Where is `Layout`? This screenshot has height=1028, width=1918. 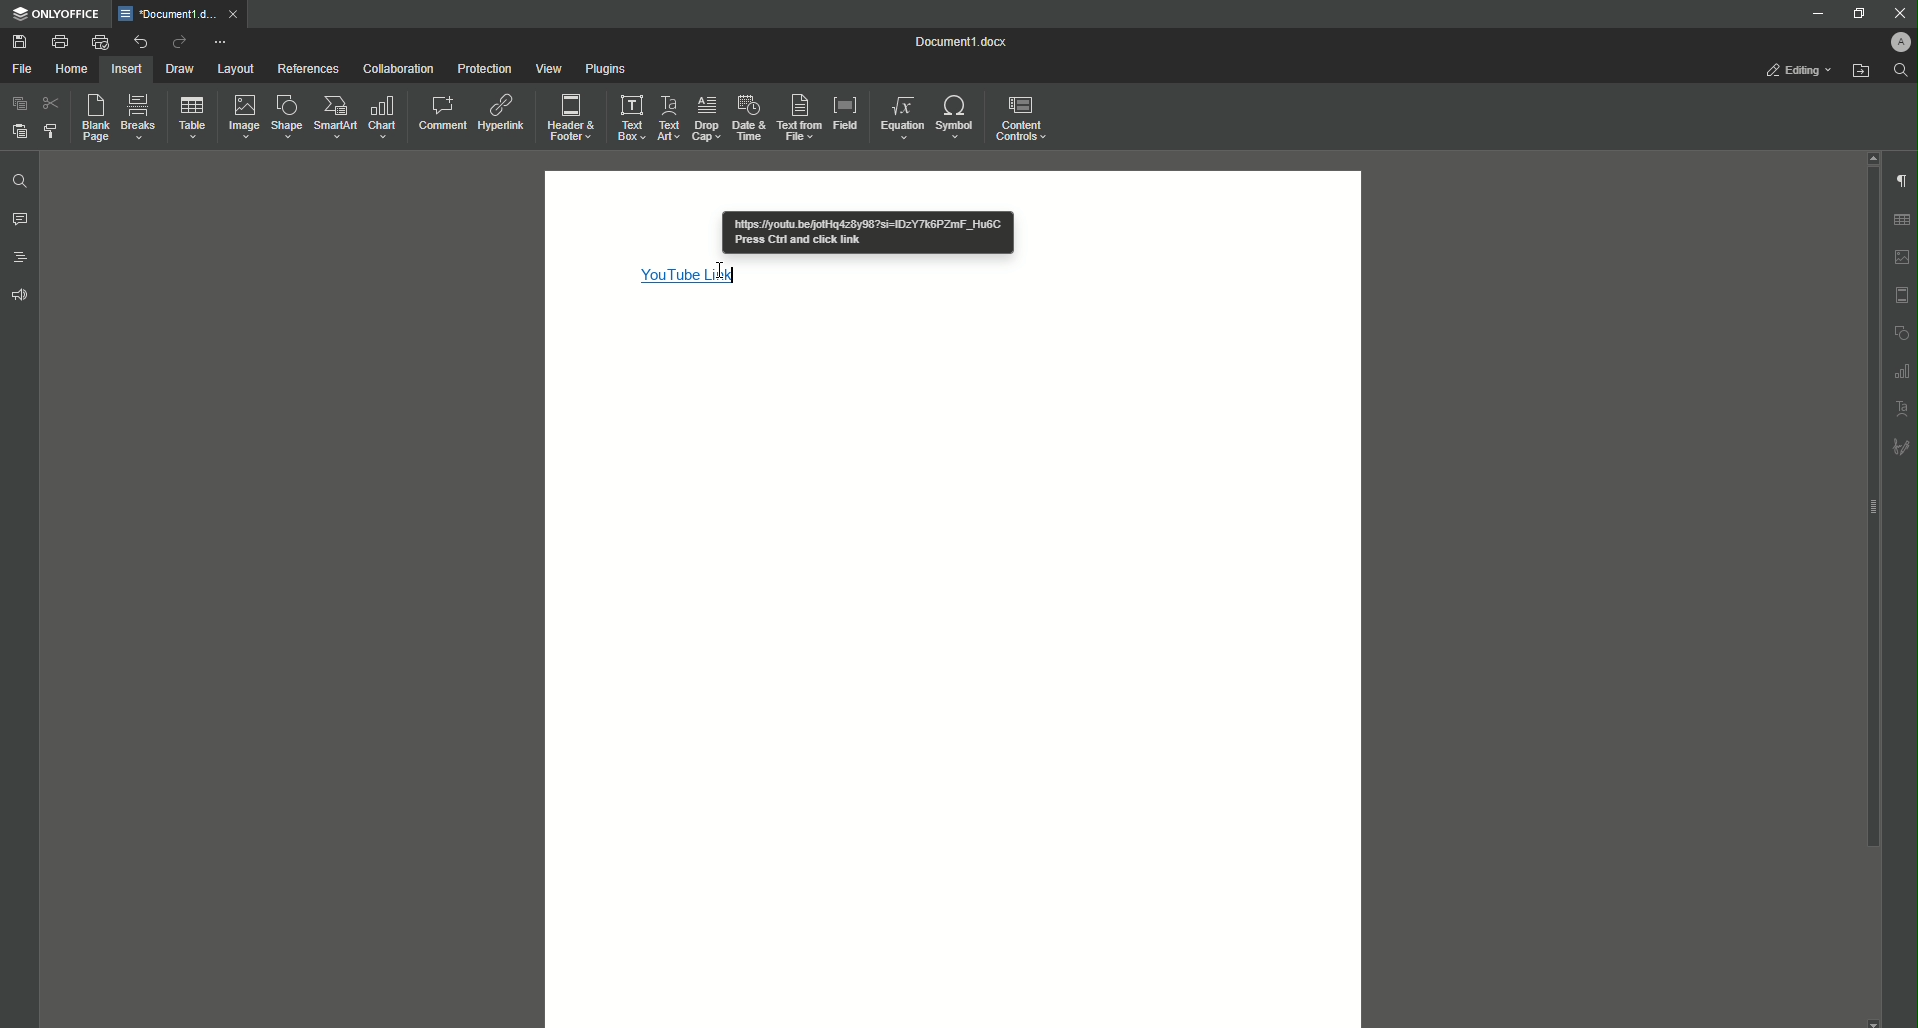
Layout is located at coordinates (234, 68).